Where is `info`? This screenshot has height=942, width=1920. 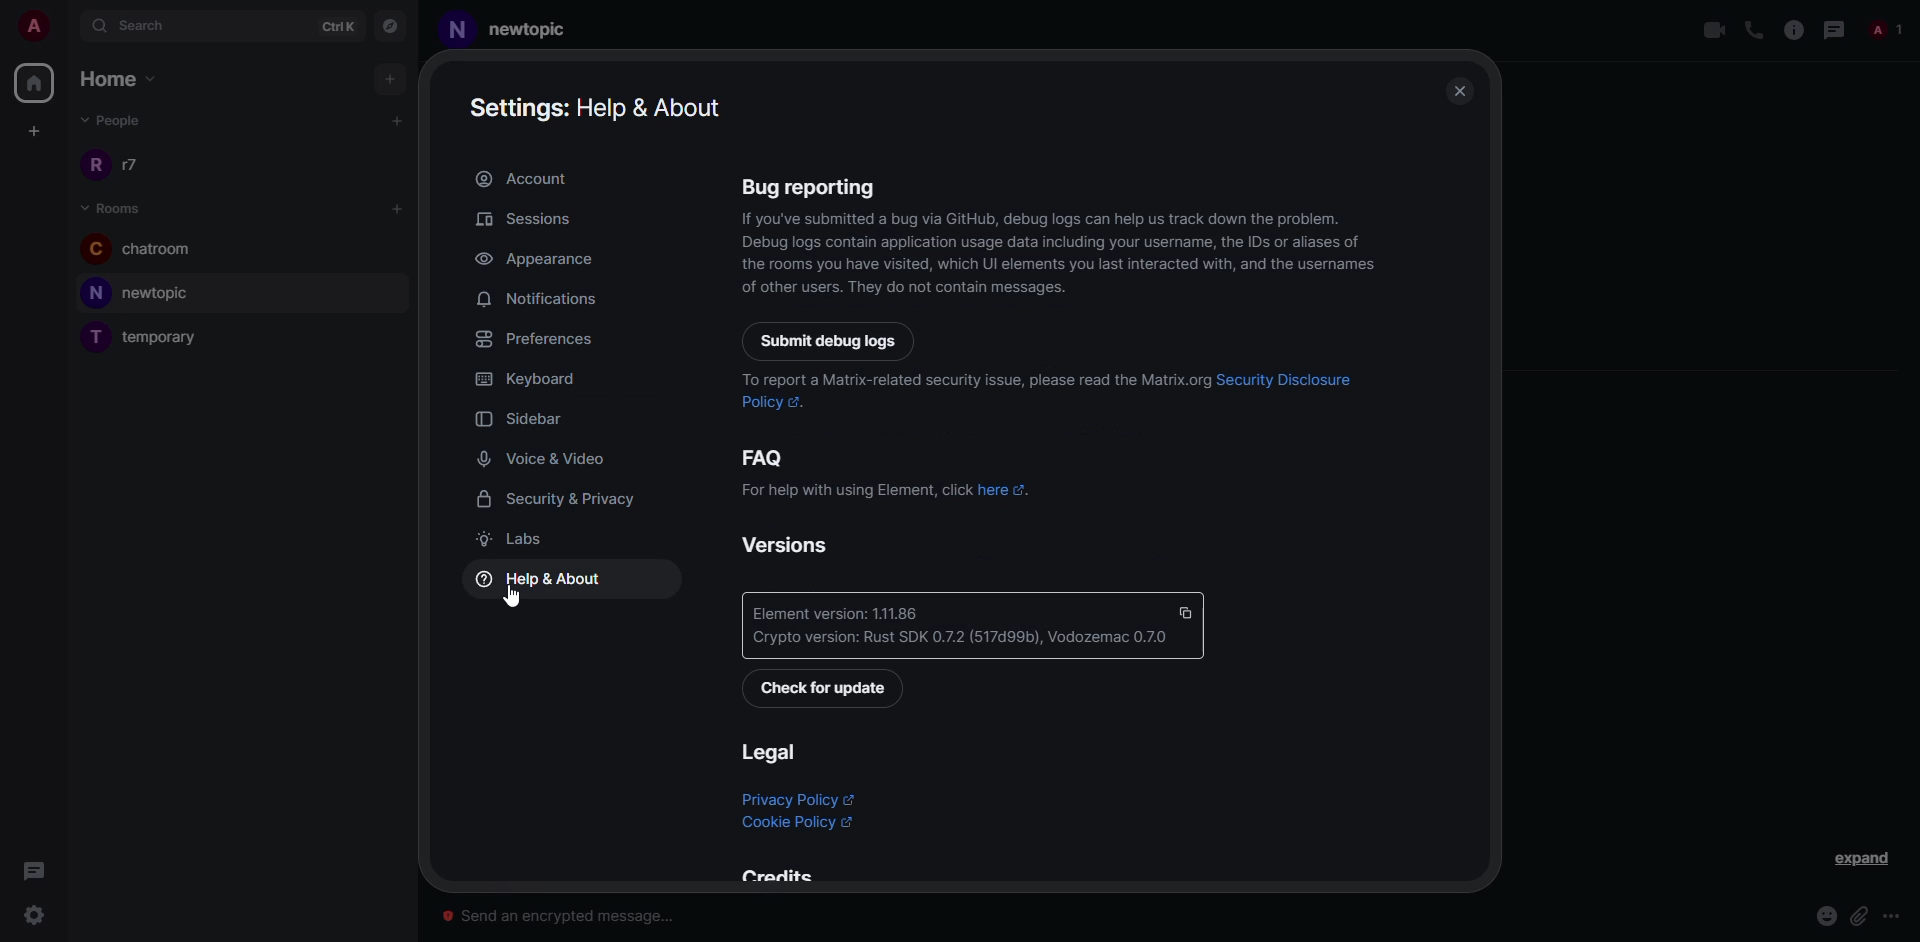
info is located at coordinates (853, 491).